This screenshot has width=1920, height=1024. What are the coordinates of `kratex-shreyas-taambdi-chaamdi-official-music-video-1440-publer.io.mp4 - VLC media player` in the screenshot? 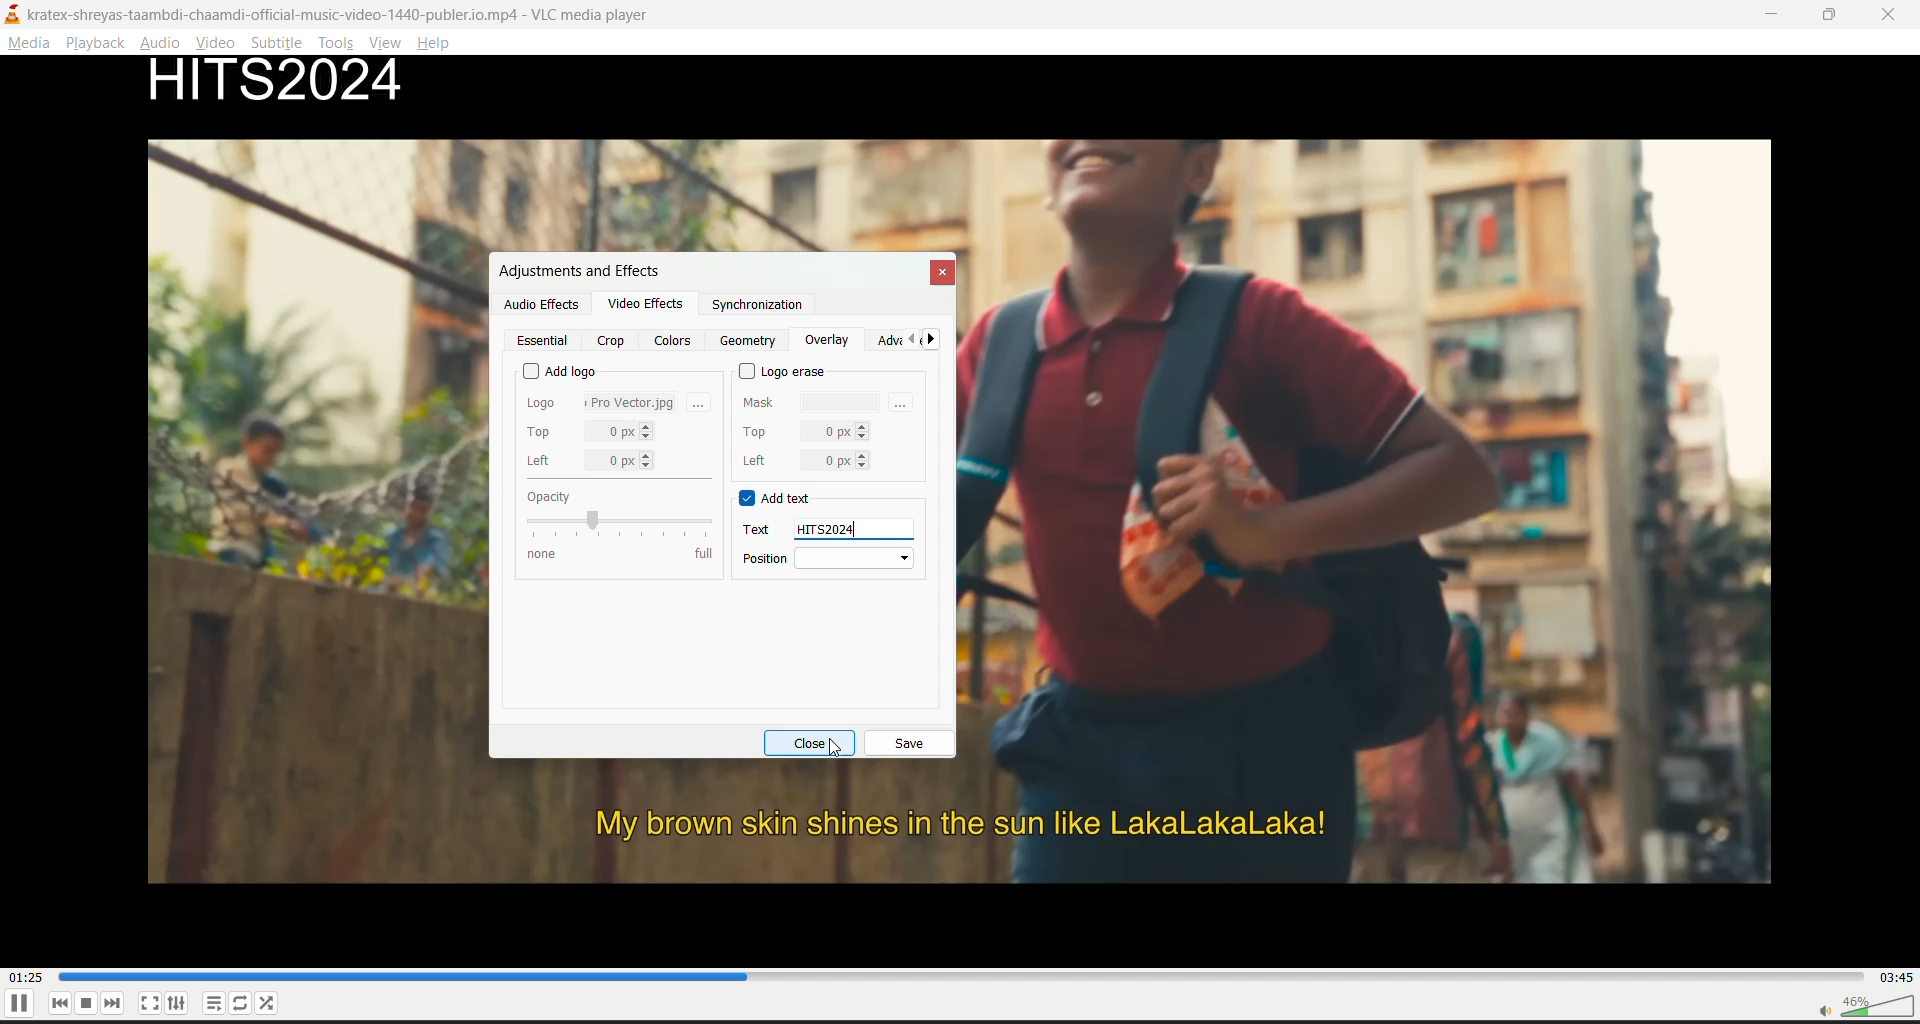 It's located at (355, 12).